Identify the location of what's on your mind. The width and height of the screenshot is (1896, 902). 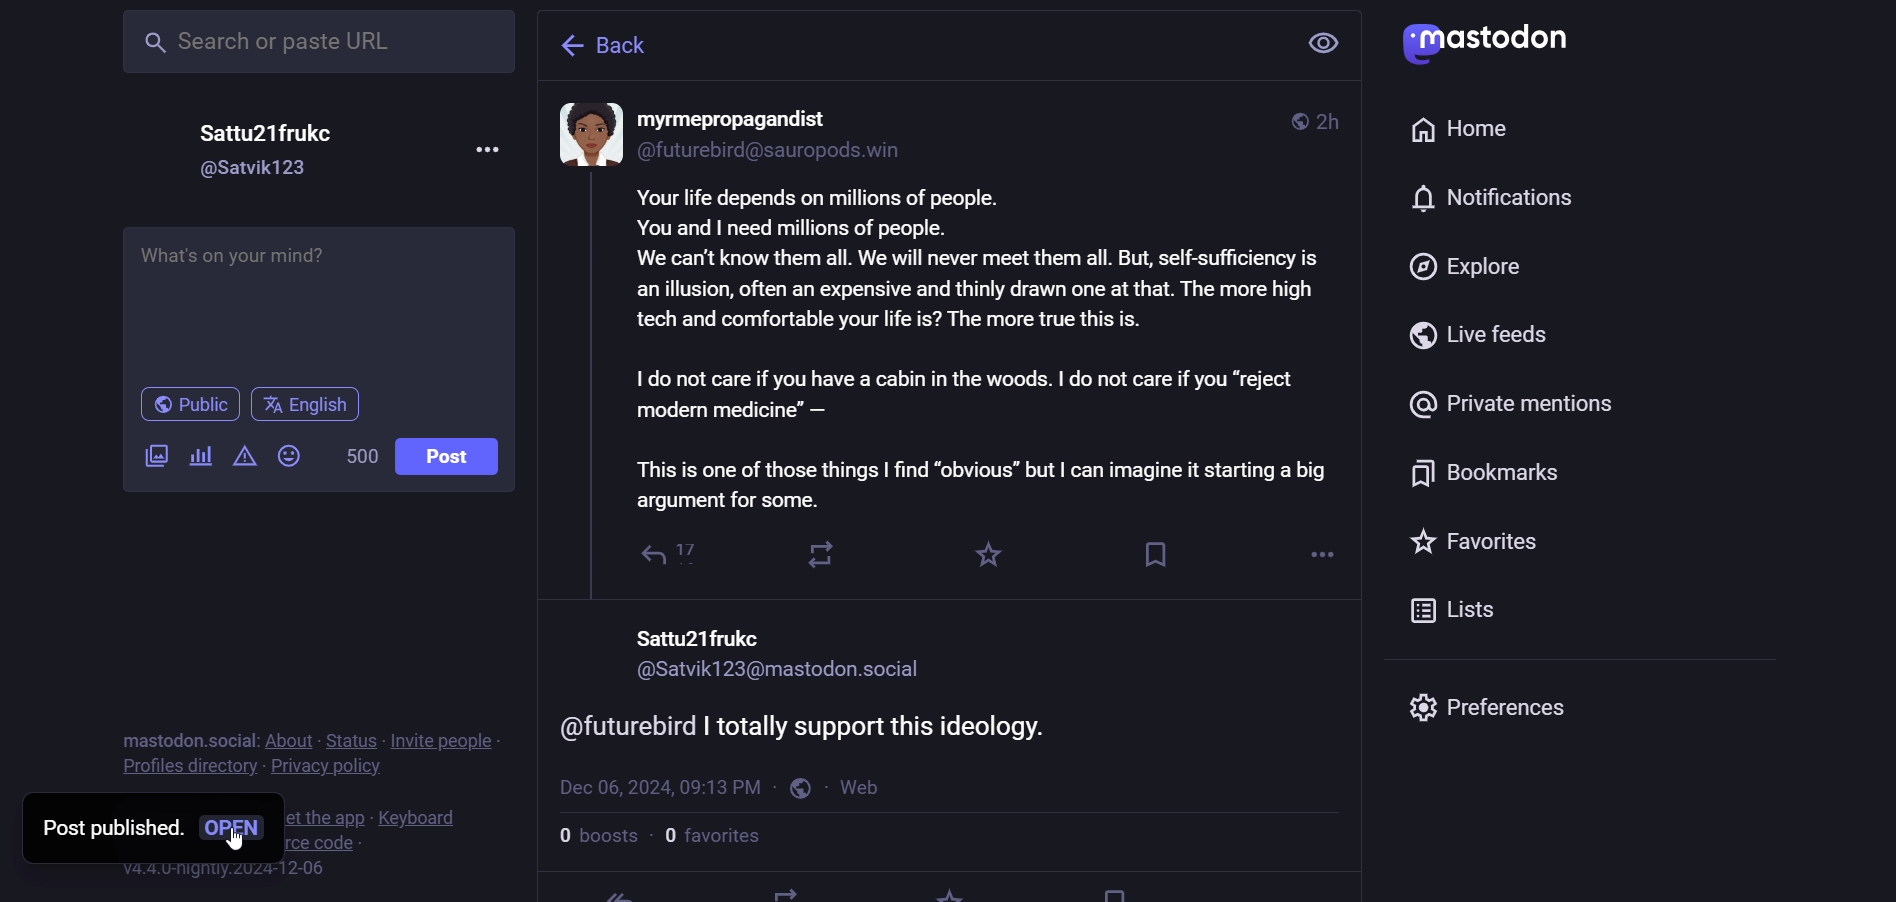
(236, 258).